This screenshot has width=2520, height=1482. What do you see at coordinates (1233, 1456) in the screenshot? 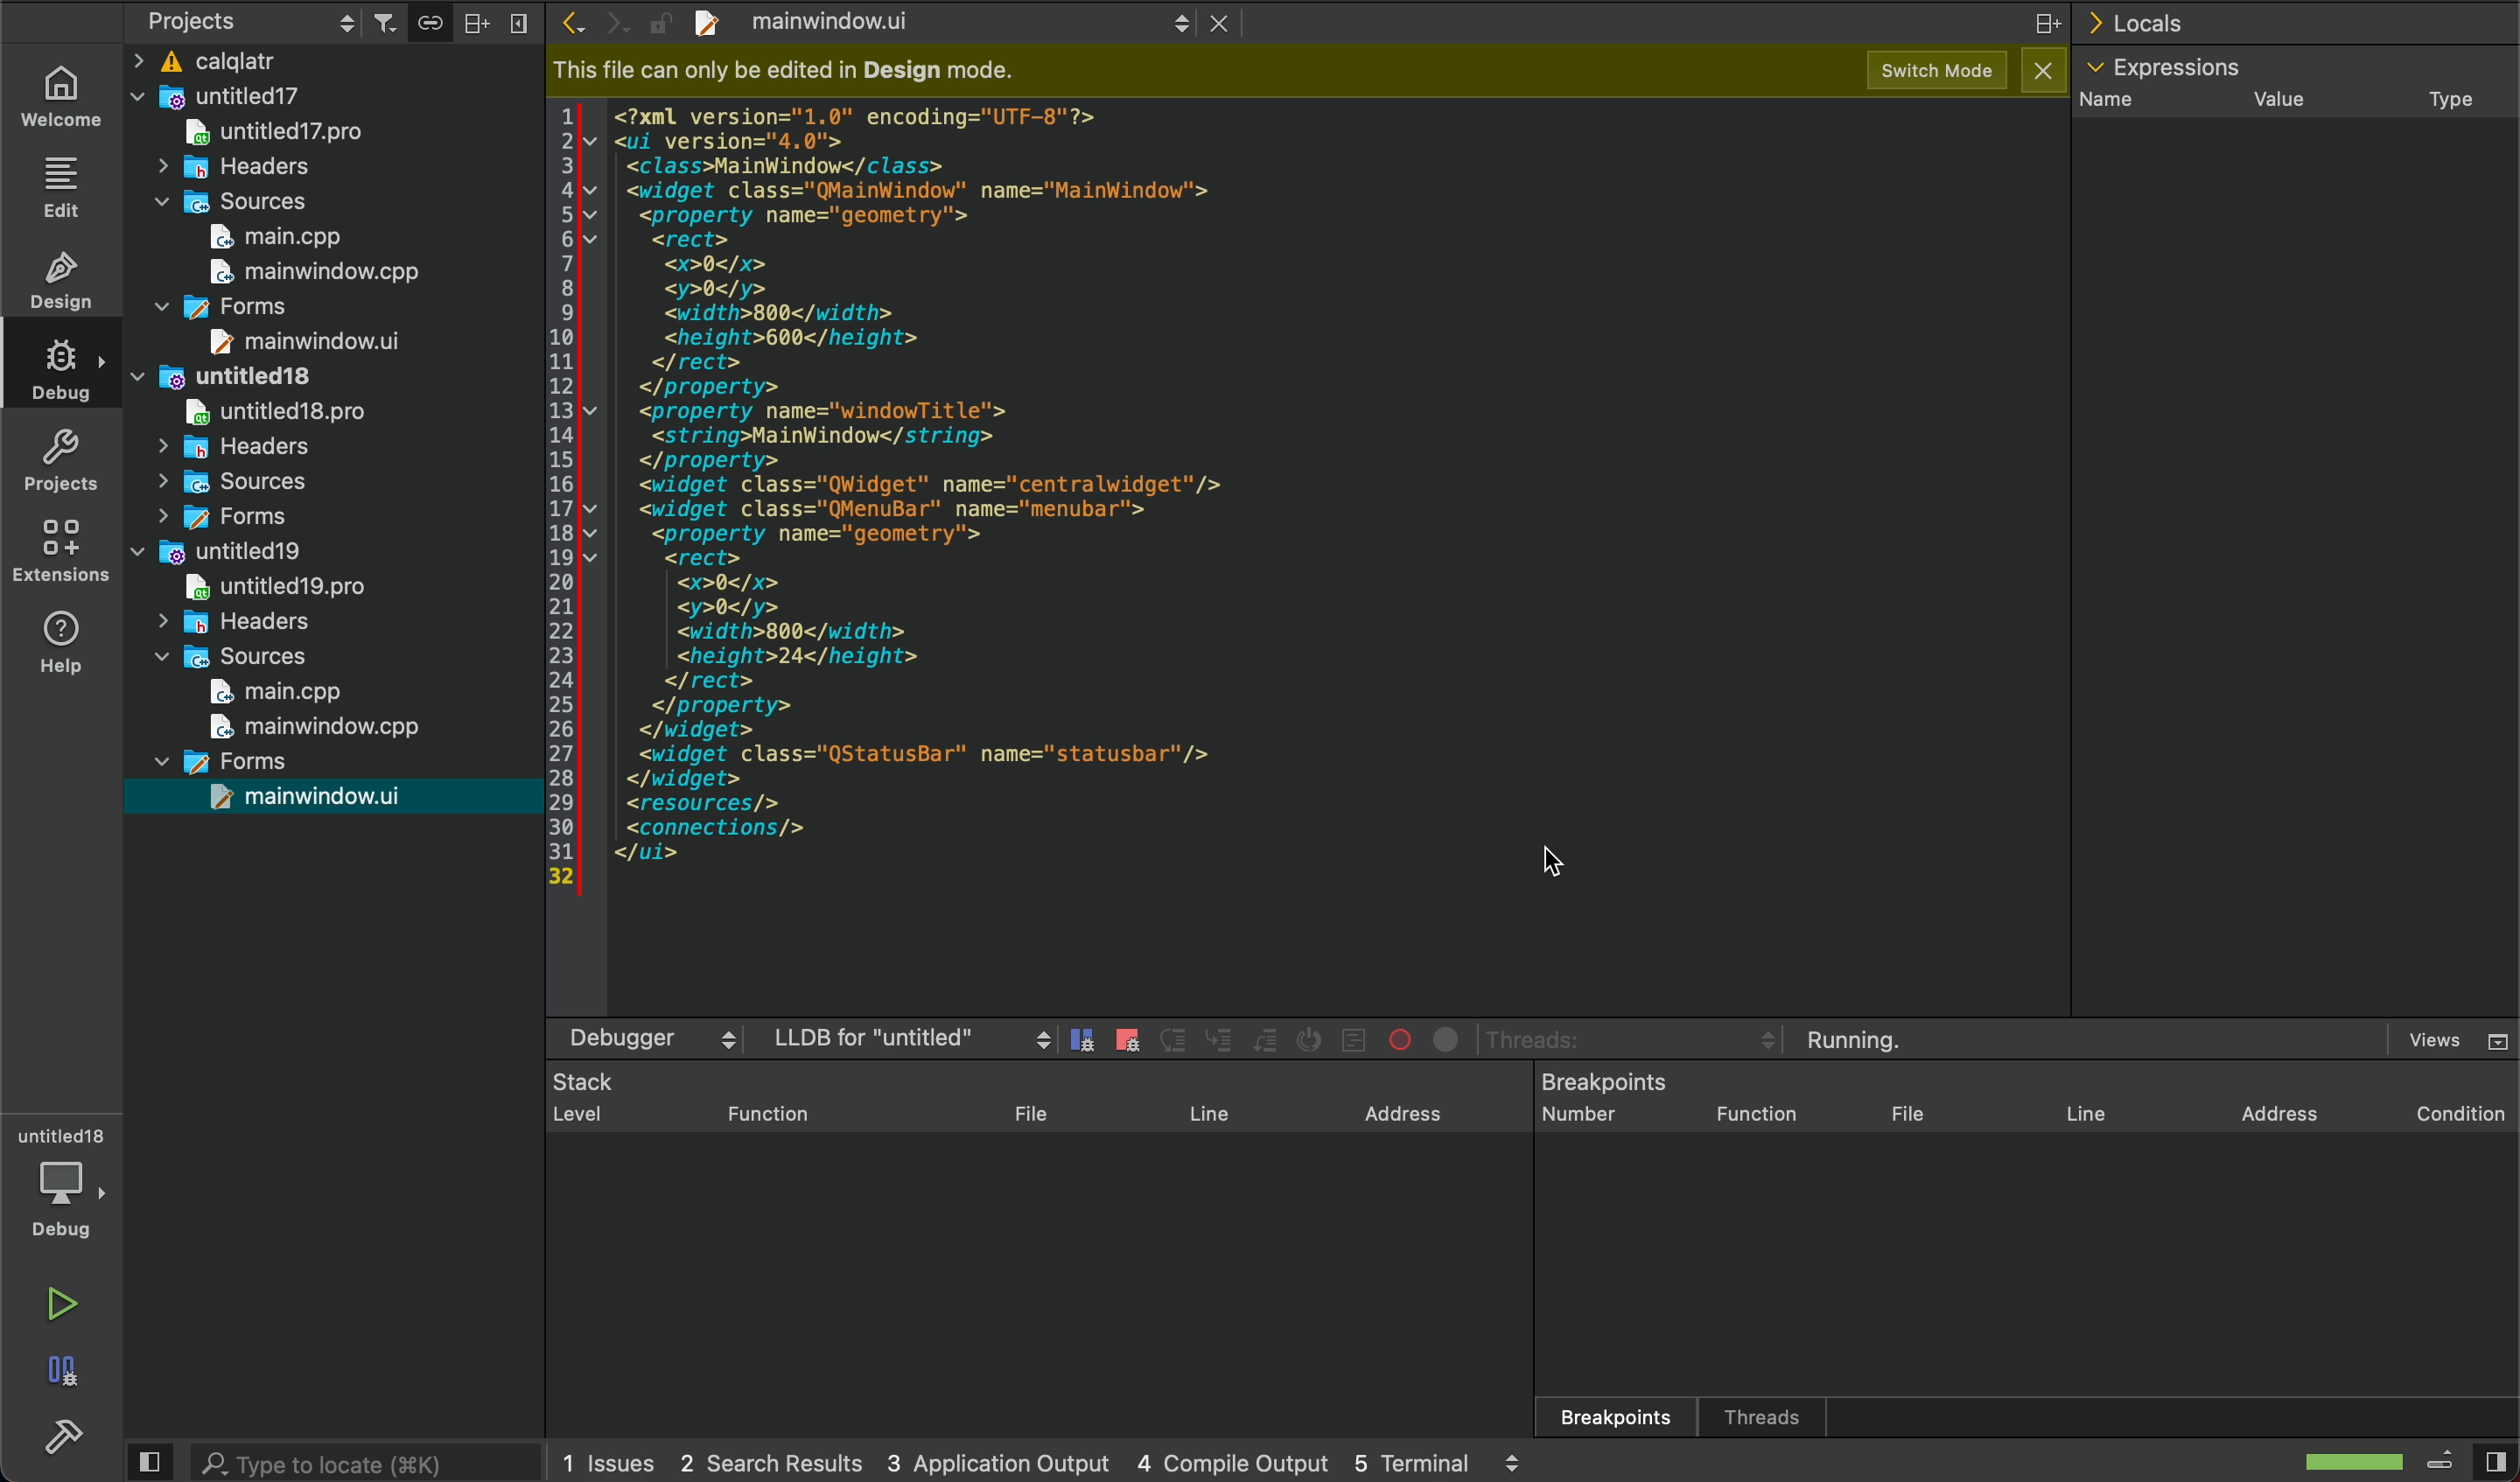
I see `4 compile output` at bounding box center [1233, 1456].